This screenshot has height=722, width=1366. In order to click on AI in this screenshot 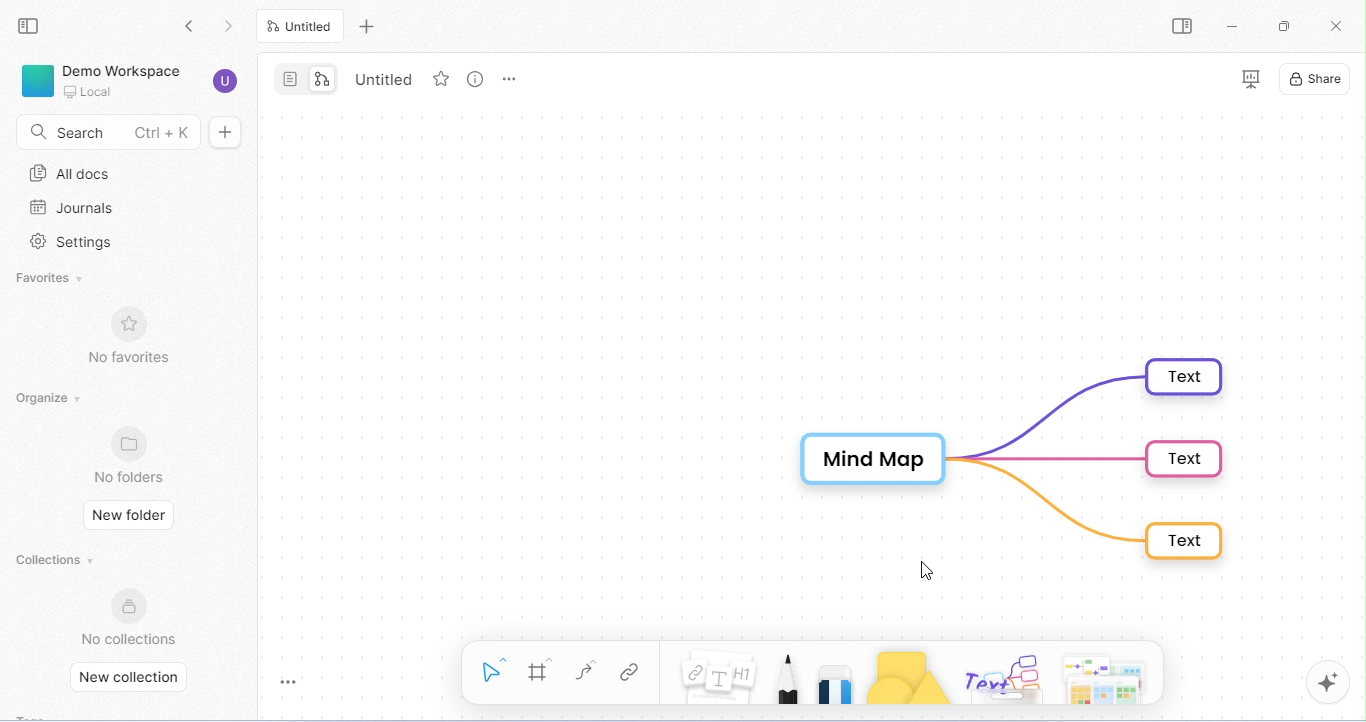, I will do `click(1328, 683)`.